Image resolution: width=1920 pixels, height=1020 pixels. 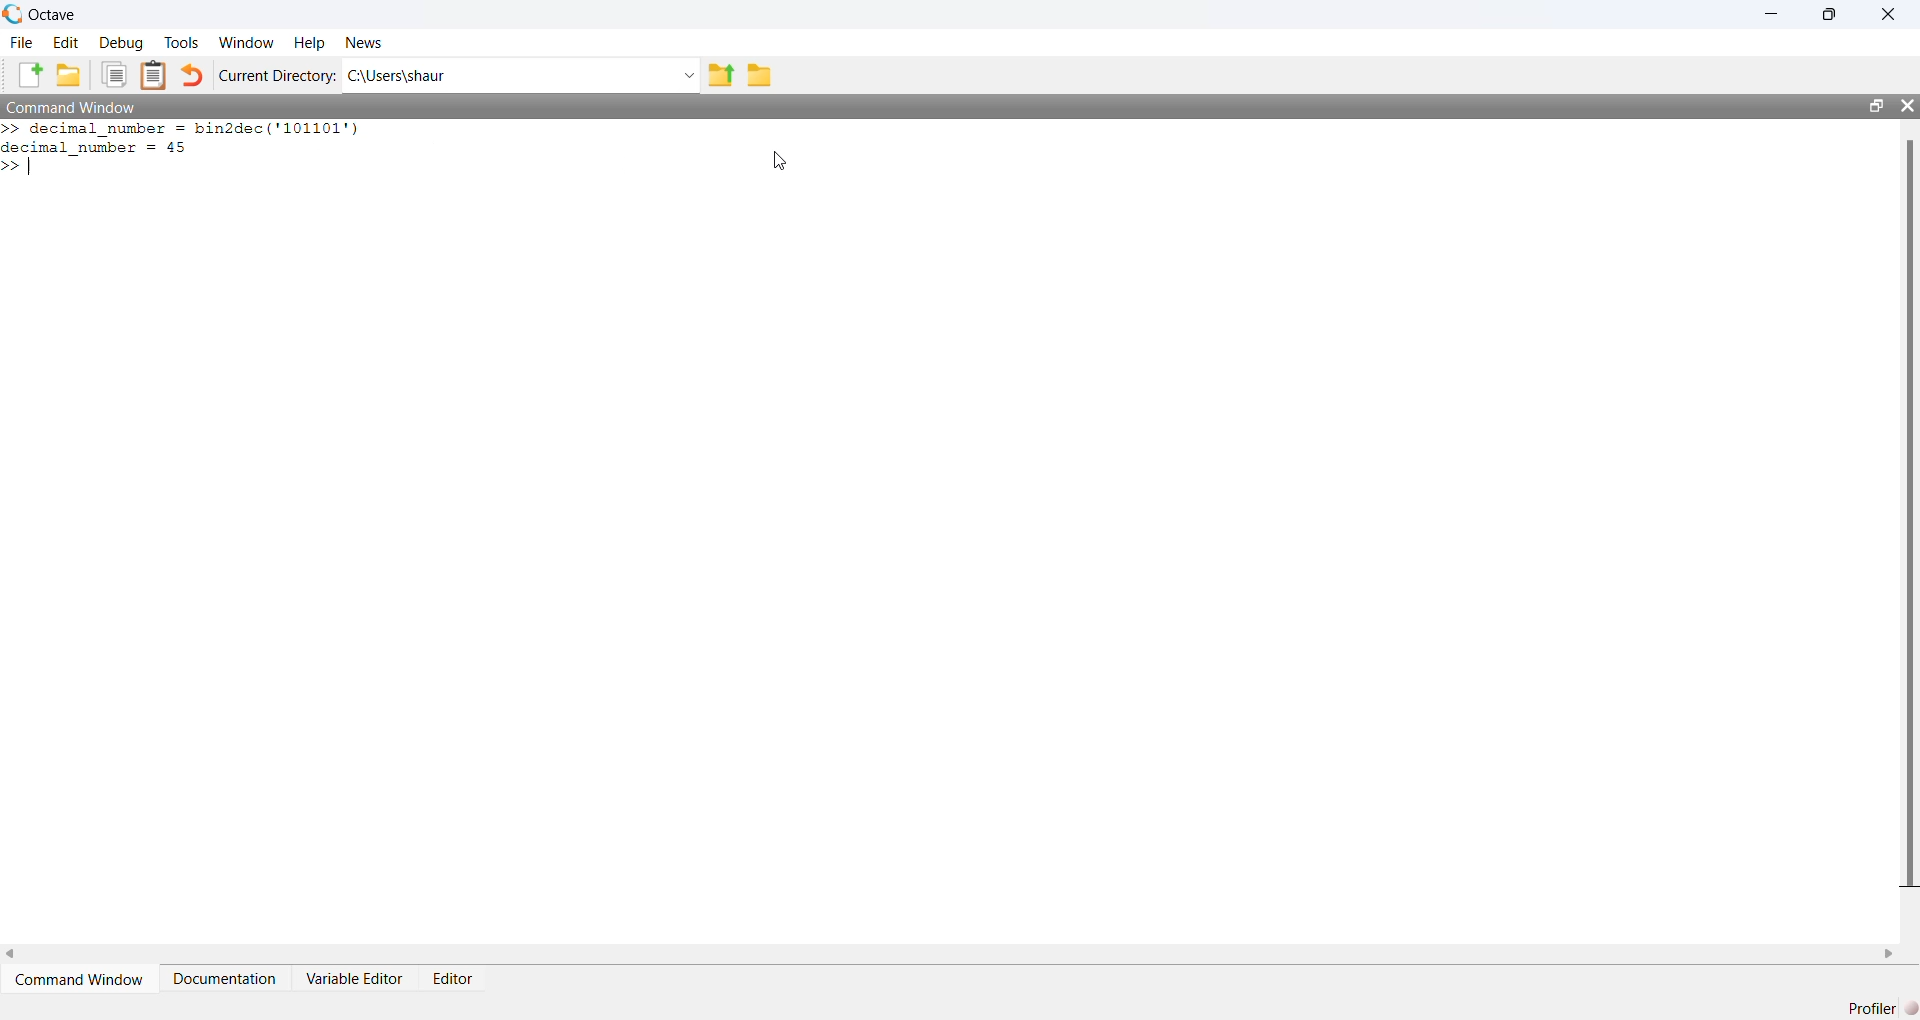 I want to click on undo, so click(x=192, y=75).